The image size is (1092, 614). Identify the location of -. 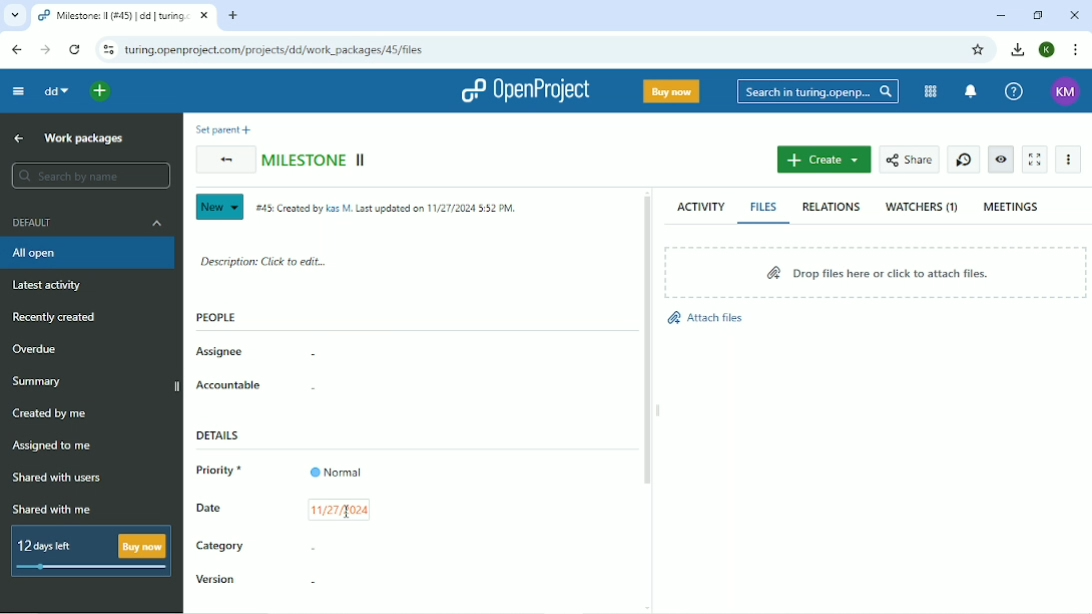
(310, 547).